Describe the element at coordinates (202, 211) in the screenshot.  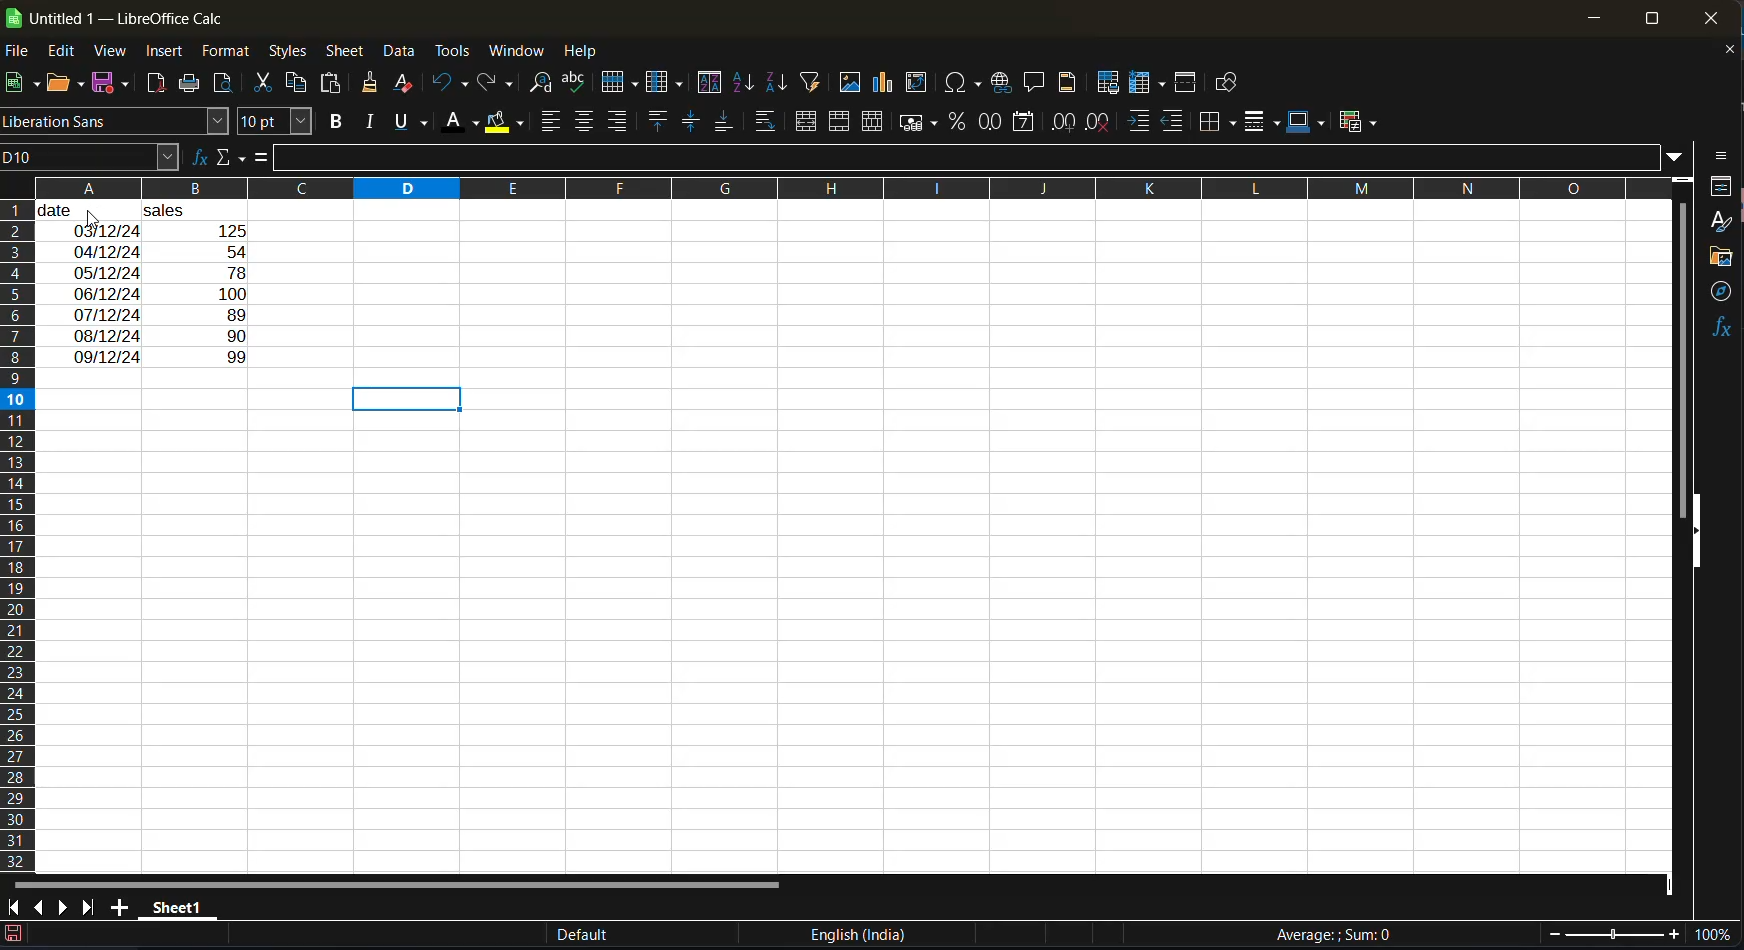
I see `sales` at that location.